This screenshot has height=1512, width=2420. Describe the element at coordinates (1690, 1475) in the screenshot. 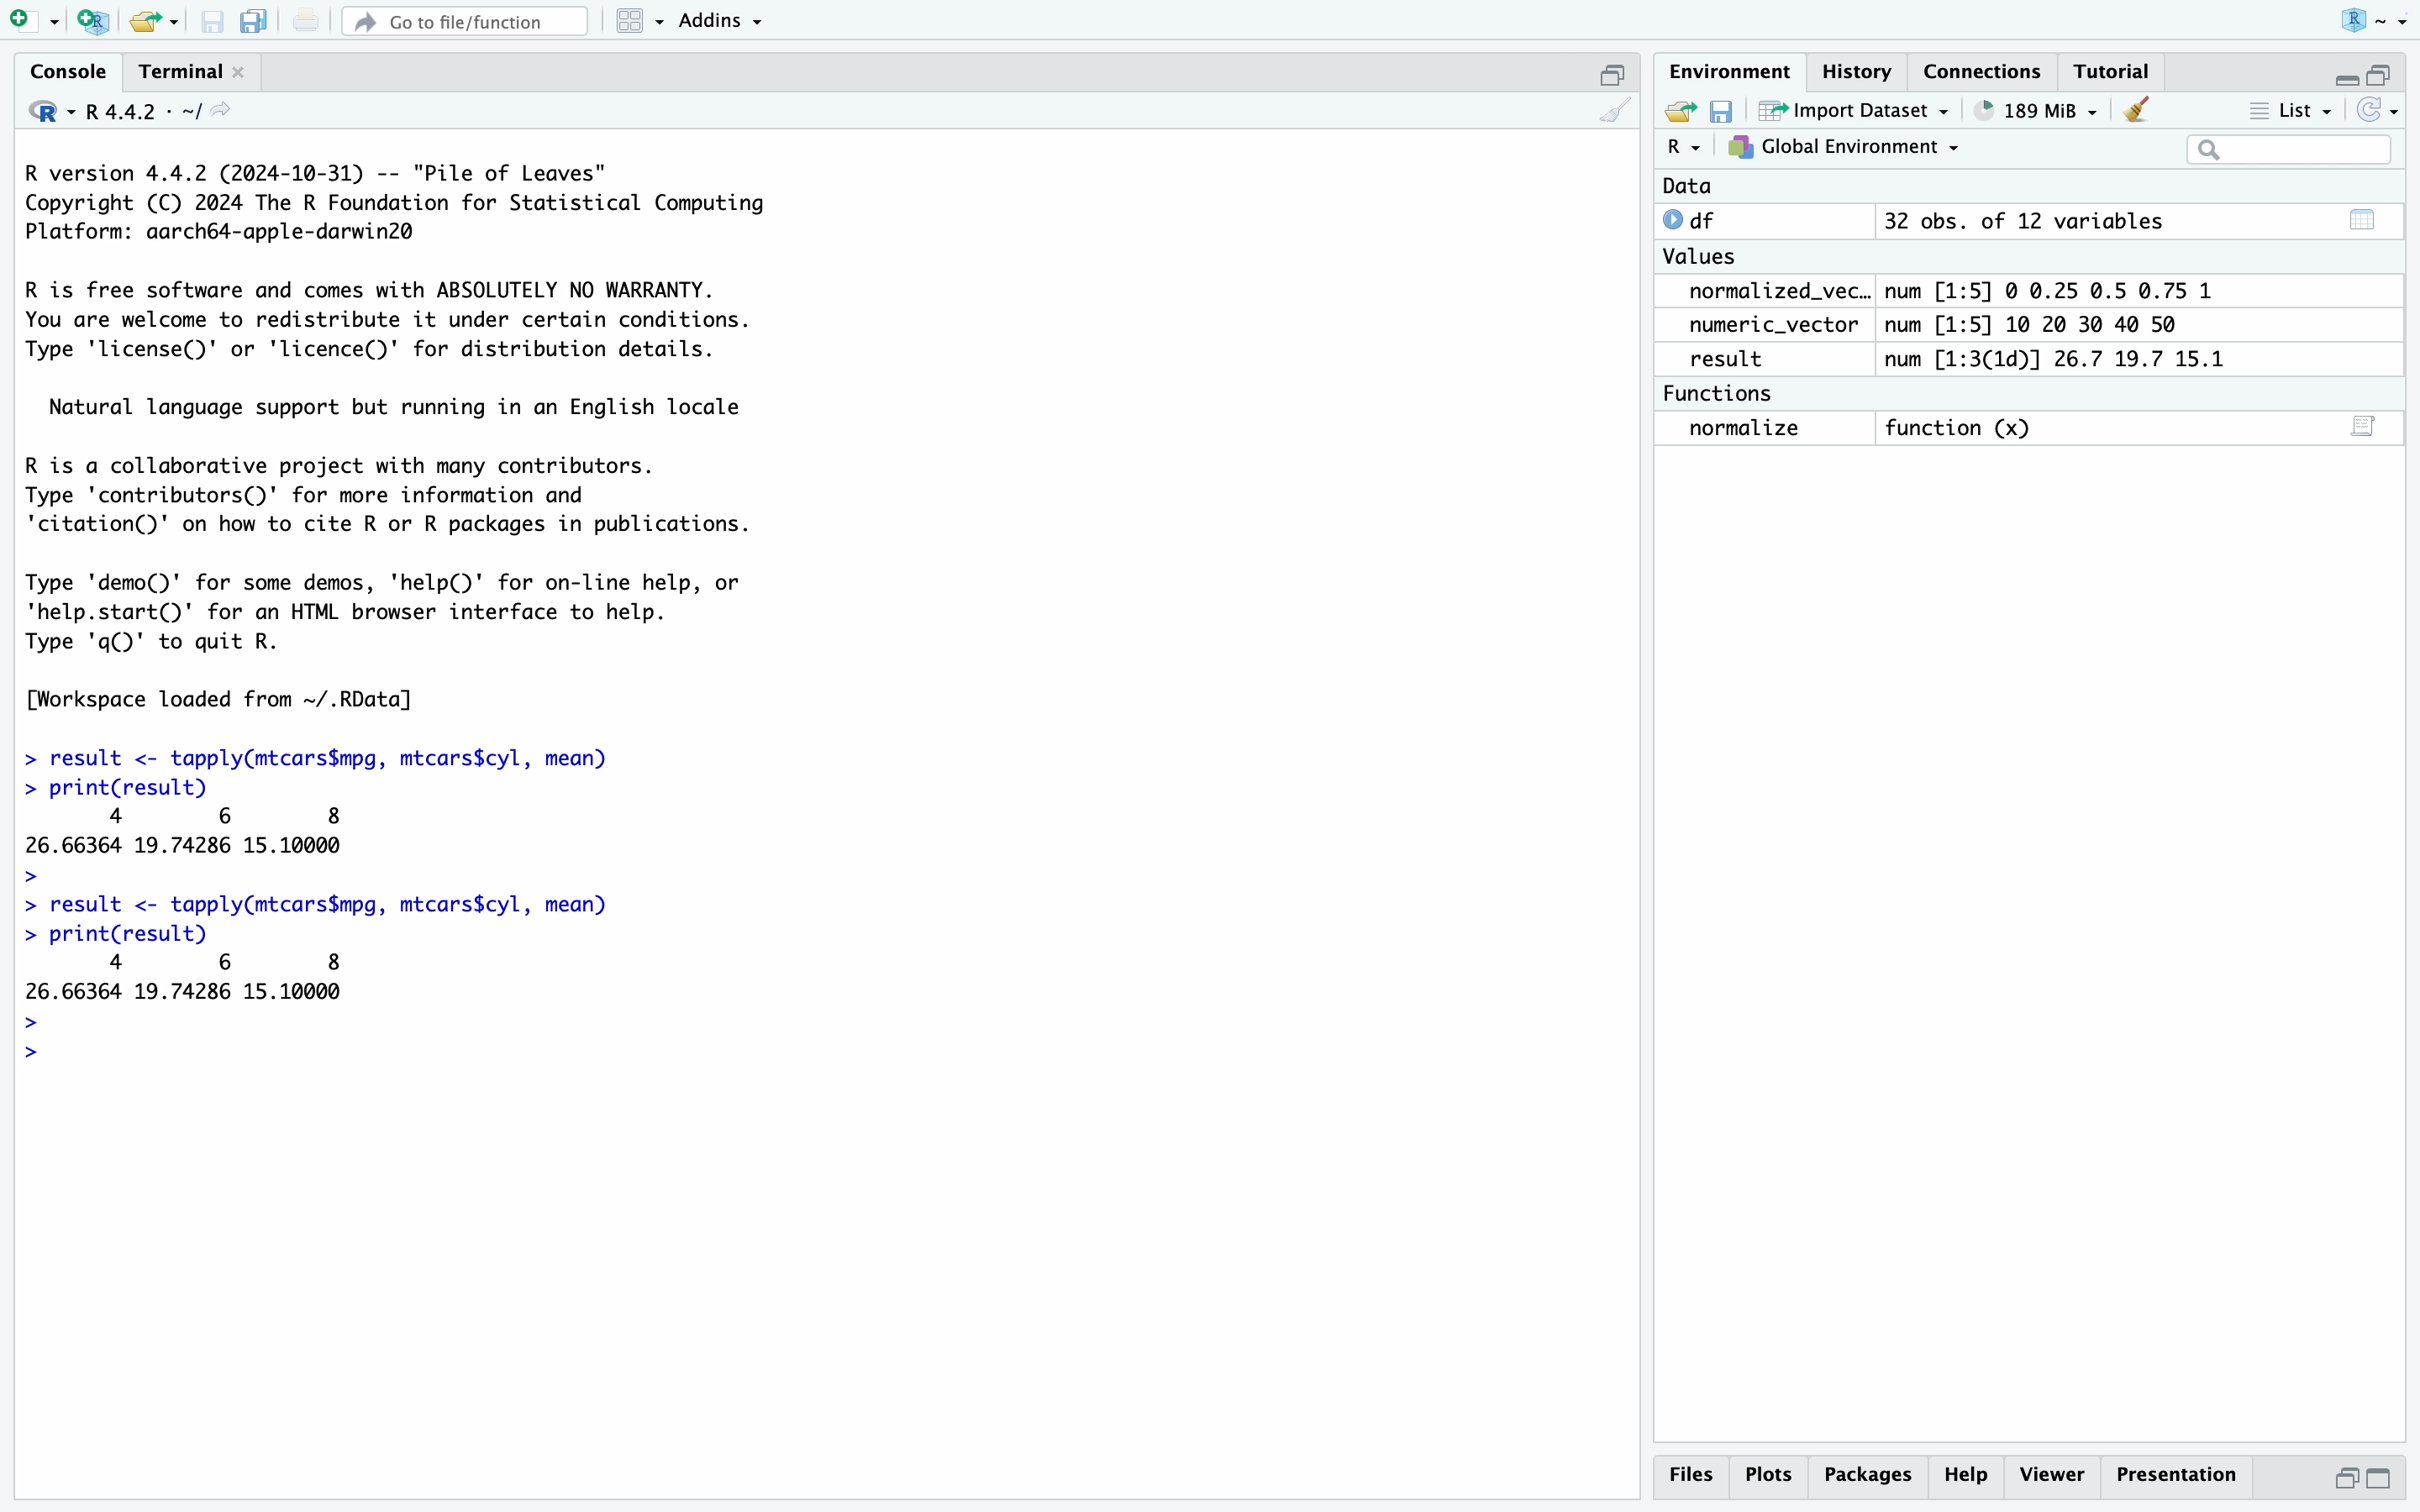

I see `Files` at that location.